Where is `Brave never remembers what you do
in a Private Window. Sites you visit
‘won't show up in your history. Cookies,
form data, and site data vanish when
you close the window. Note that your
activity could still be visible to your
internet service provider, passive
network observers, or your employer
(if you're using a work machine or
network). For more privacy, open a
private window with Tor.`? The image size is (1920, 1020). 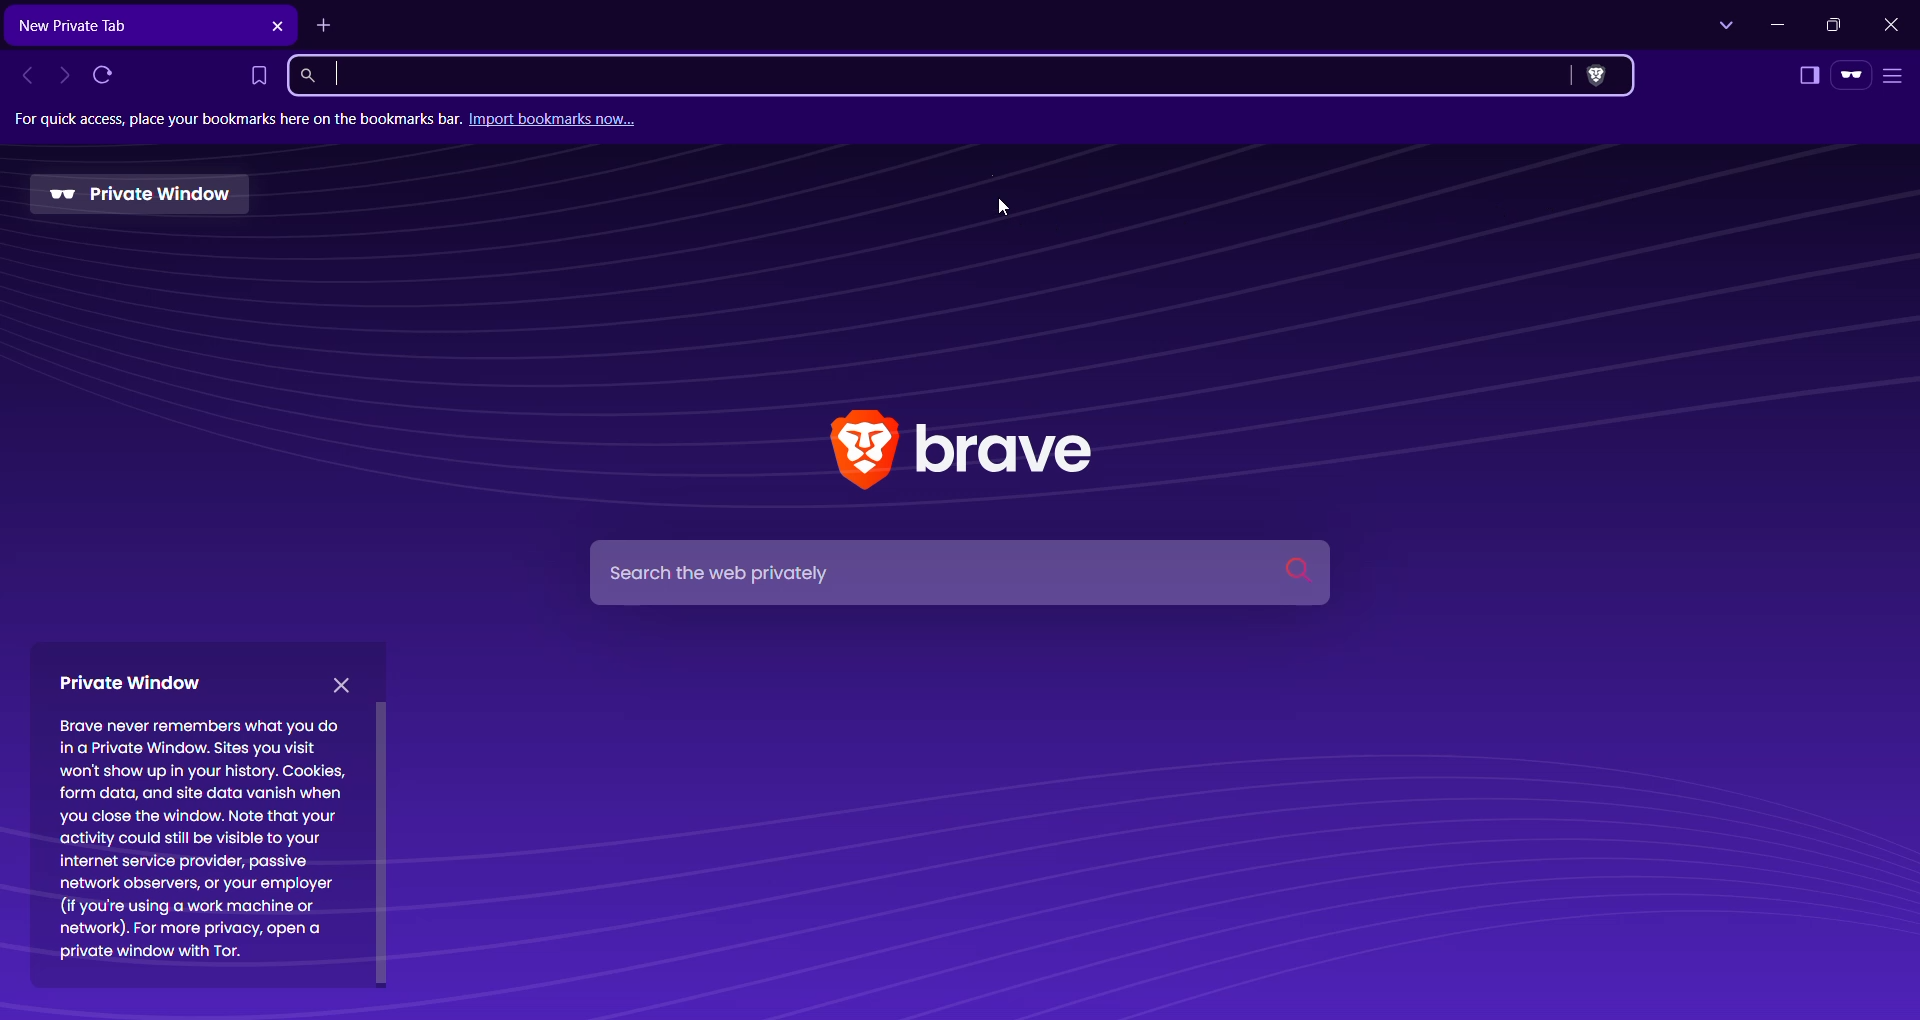 Brave never remembers what you do
in a Private Window. Sites you visit
‘won't show up in your history. Cookies,
form data, and site data vanish when
you close the window. Note that your
activity could still be visible to your
internet service provider, passive
network observers, or your employer
(if you're using a work machine or
network). For more privacy, open a
private window with Tor. is located at coordinates (206, 845).